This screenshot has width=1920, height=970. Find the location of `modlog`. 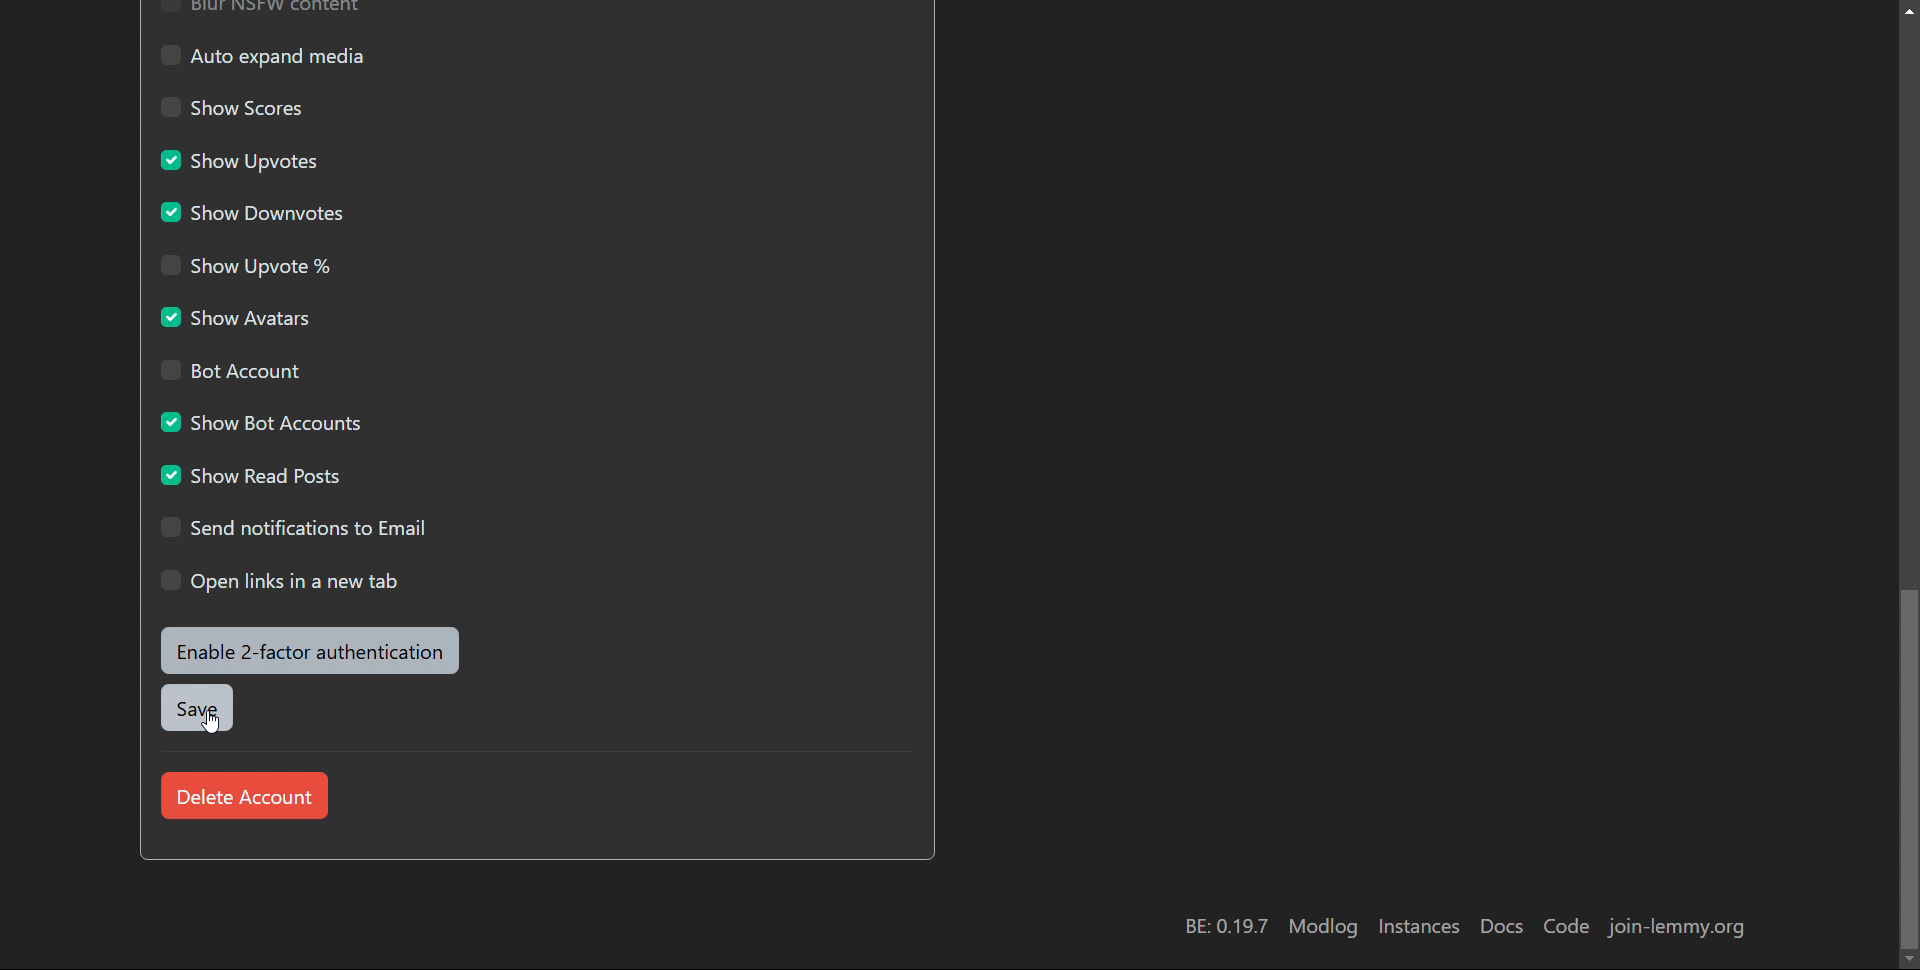

modlog is located at coordinates (1322, 928).